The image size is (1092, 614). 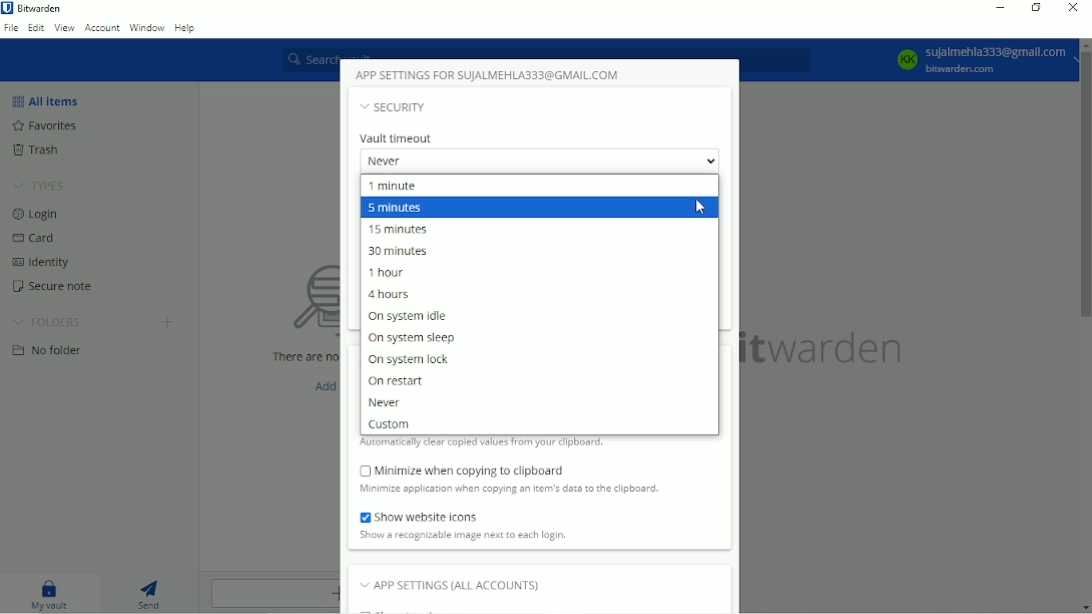 What do you see at coordinates (395, 186) in the screenshot?
I see `1 minute` at bounding box center [395, 186].